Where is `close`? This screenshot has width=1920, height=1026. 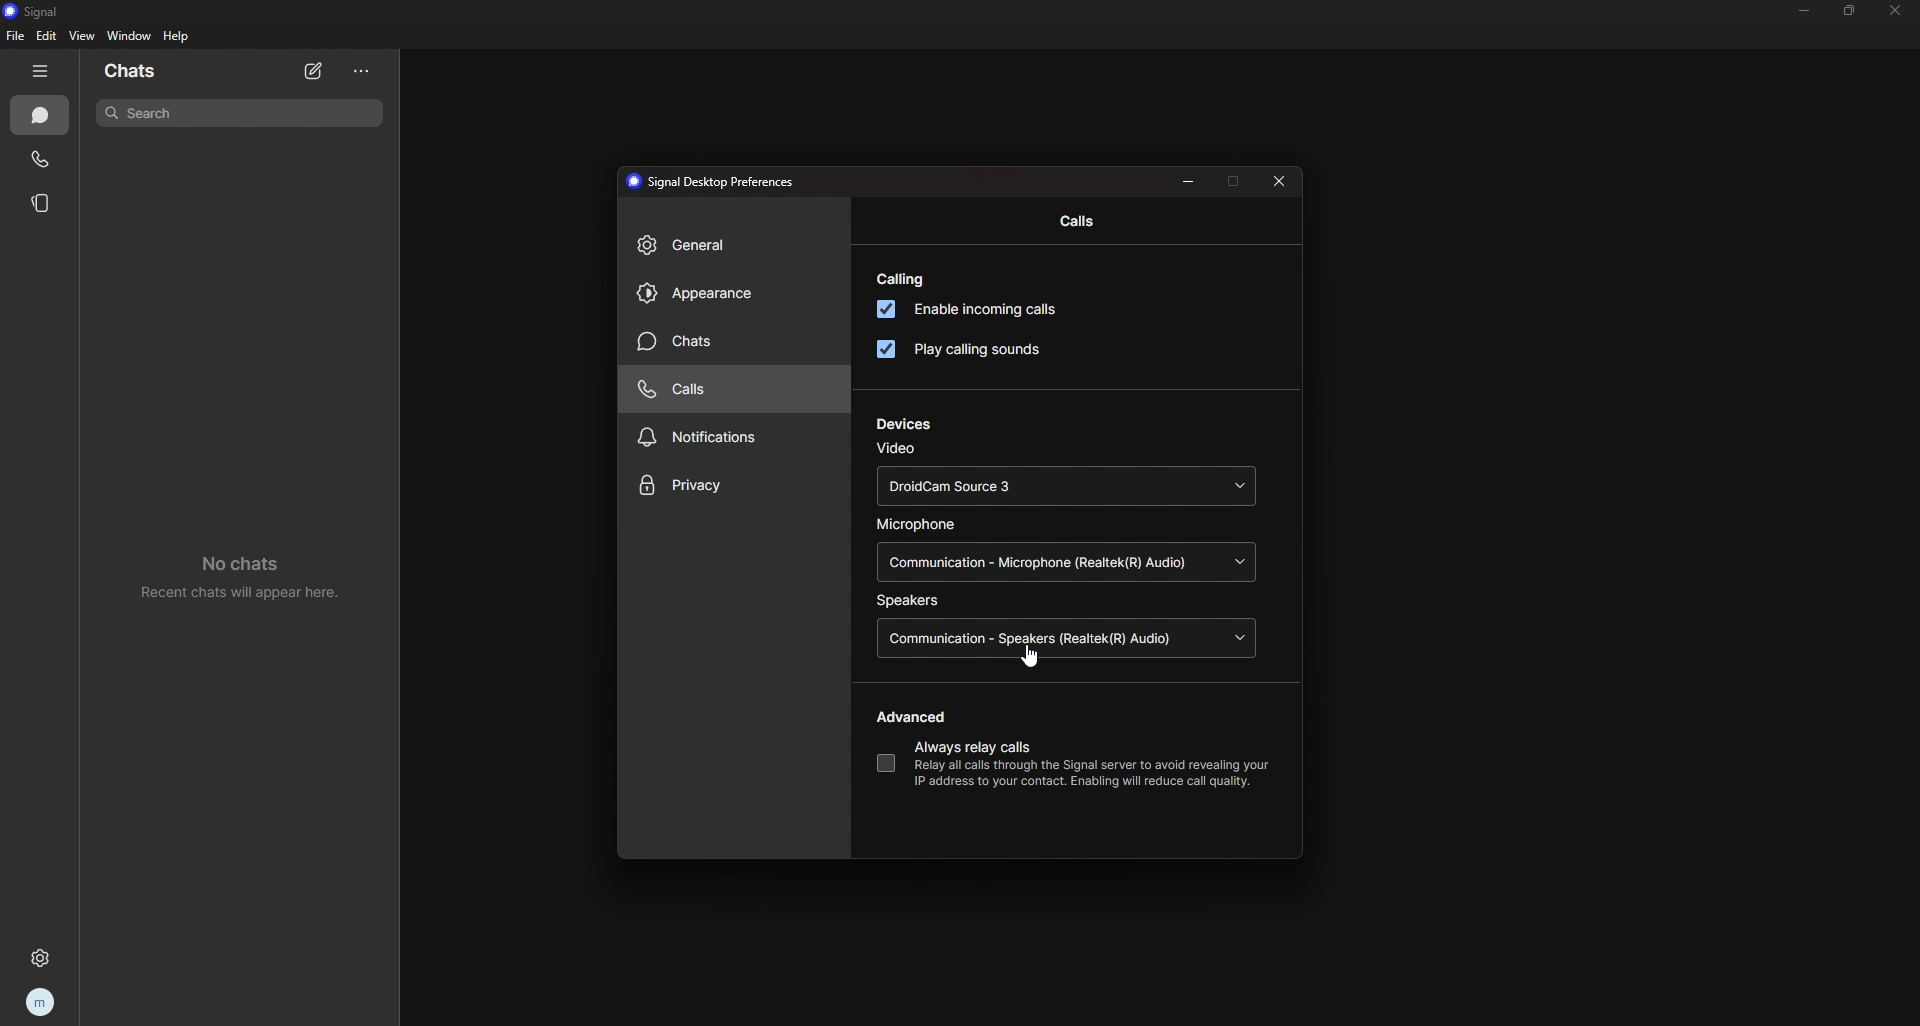 close is located at coordinates (1897, 11).